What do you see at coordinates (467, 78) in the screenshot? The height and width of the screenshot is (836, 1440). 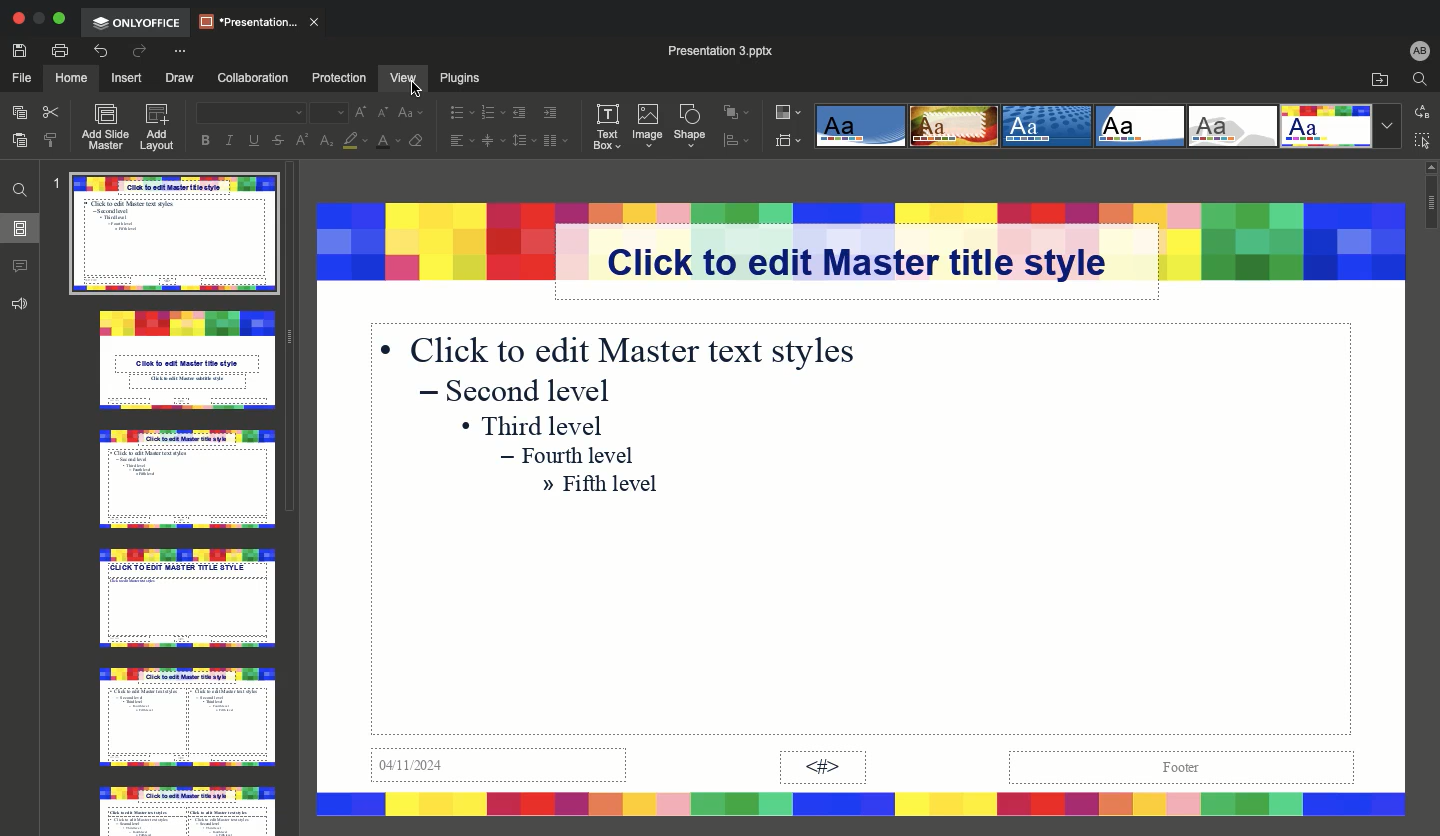 I see `Plugins` at bounding box center [467, 78].